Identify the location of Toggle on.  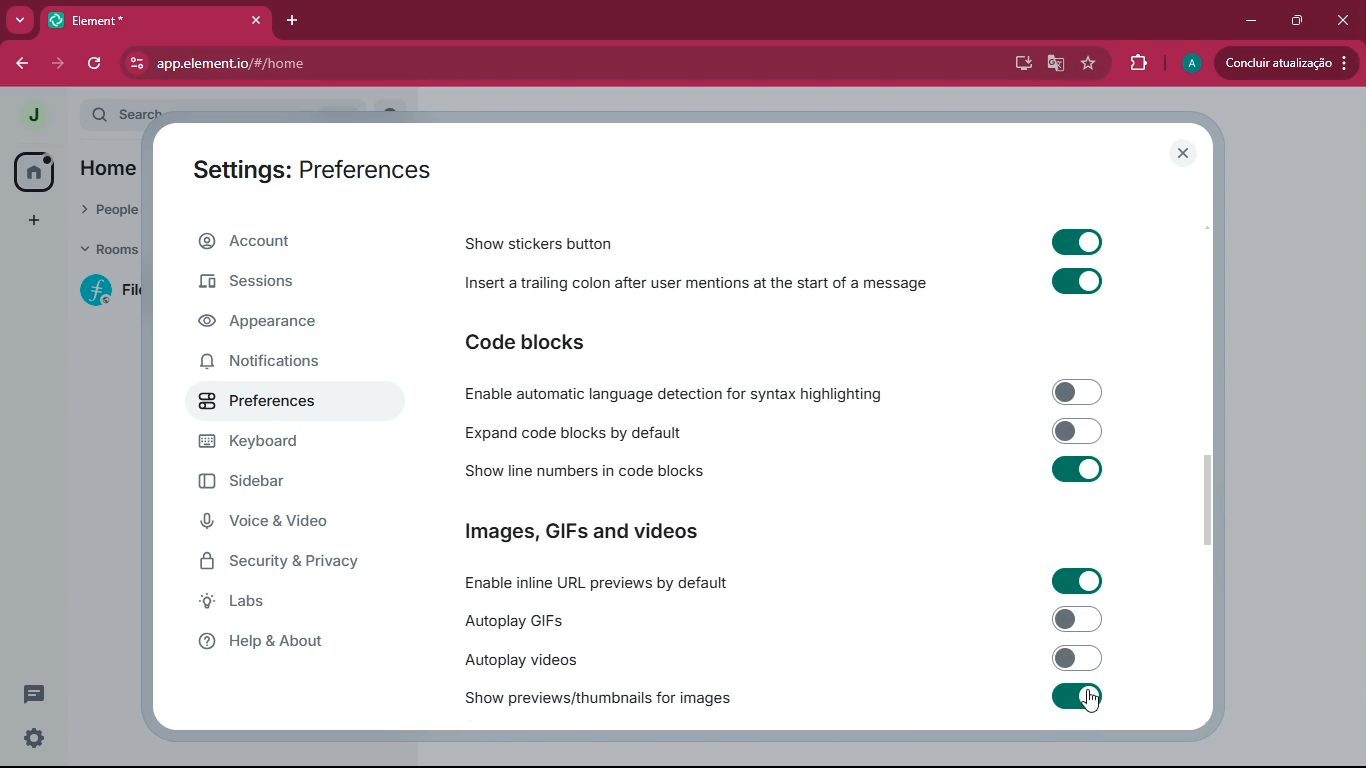
(1077, 281).